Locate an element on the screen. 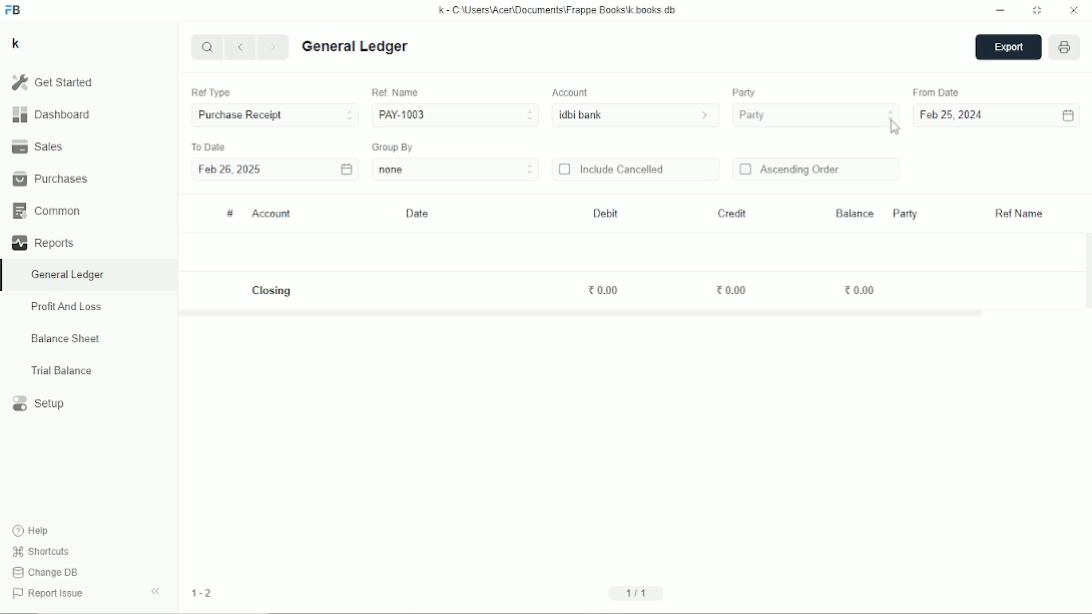 The height and width of the screenshot is (614, 1092). Search is located at coordinates (207, 46).